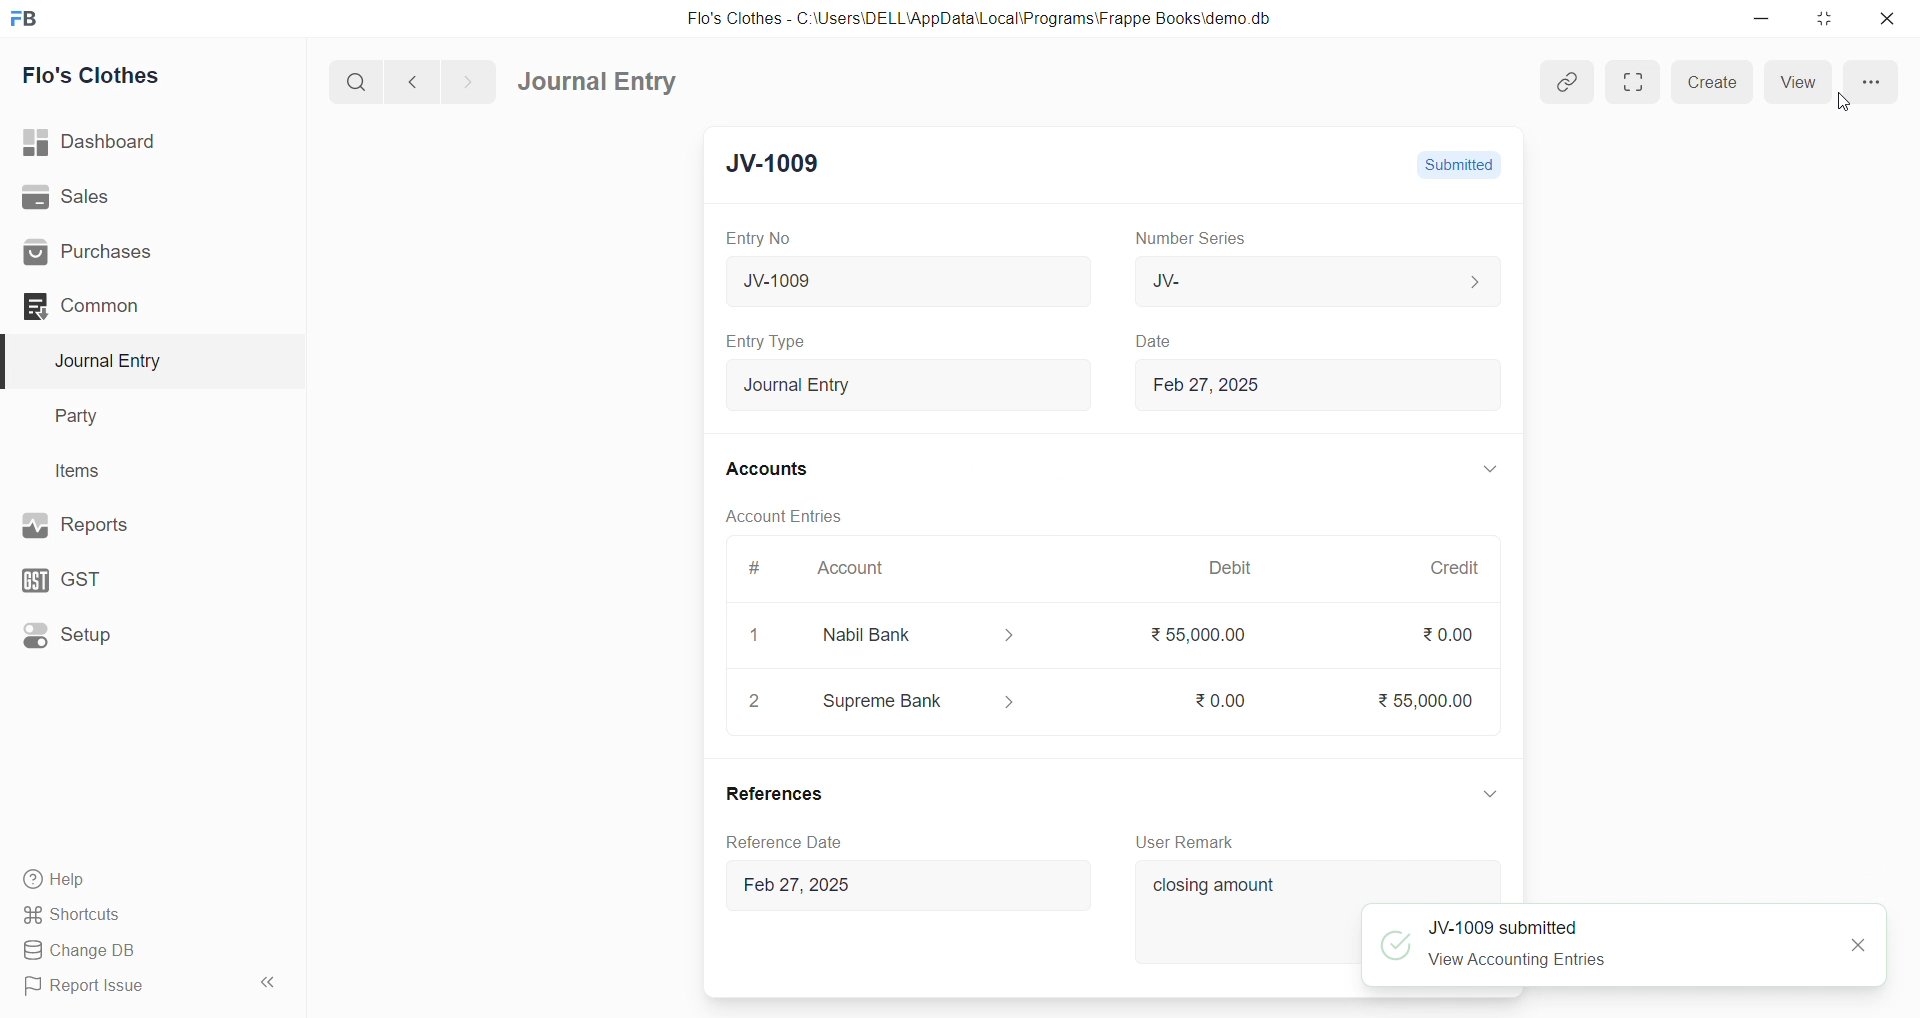 The height and width of the screenshot is (1018, 1920). I want to click on Feb 27, 2025, so click(1306, 385).